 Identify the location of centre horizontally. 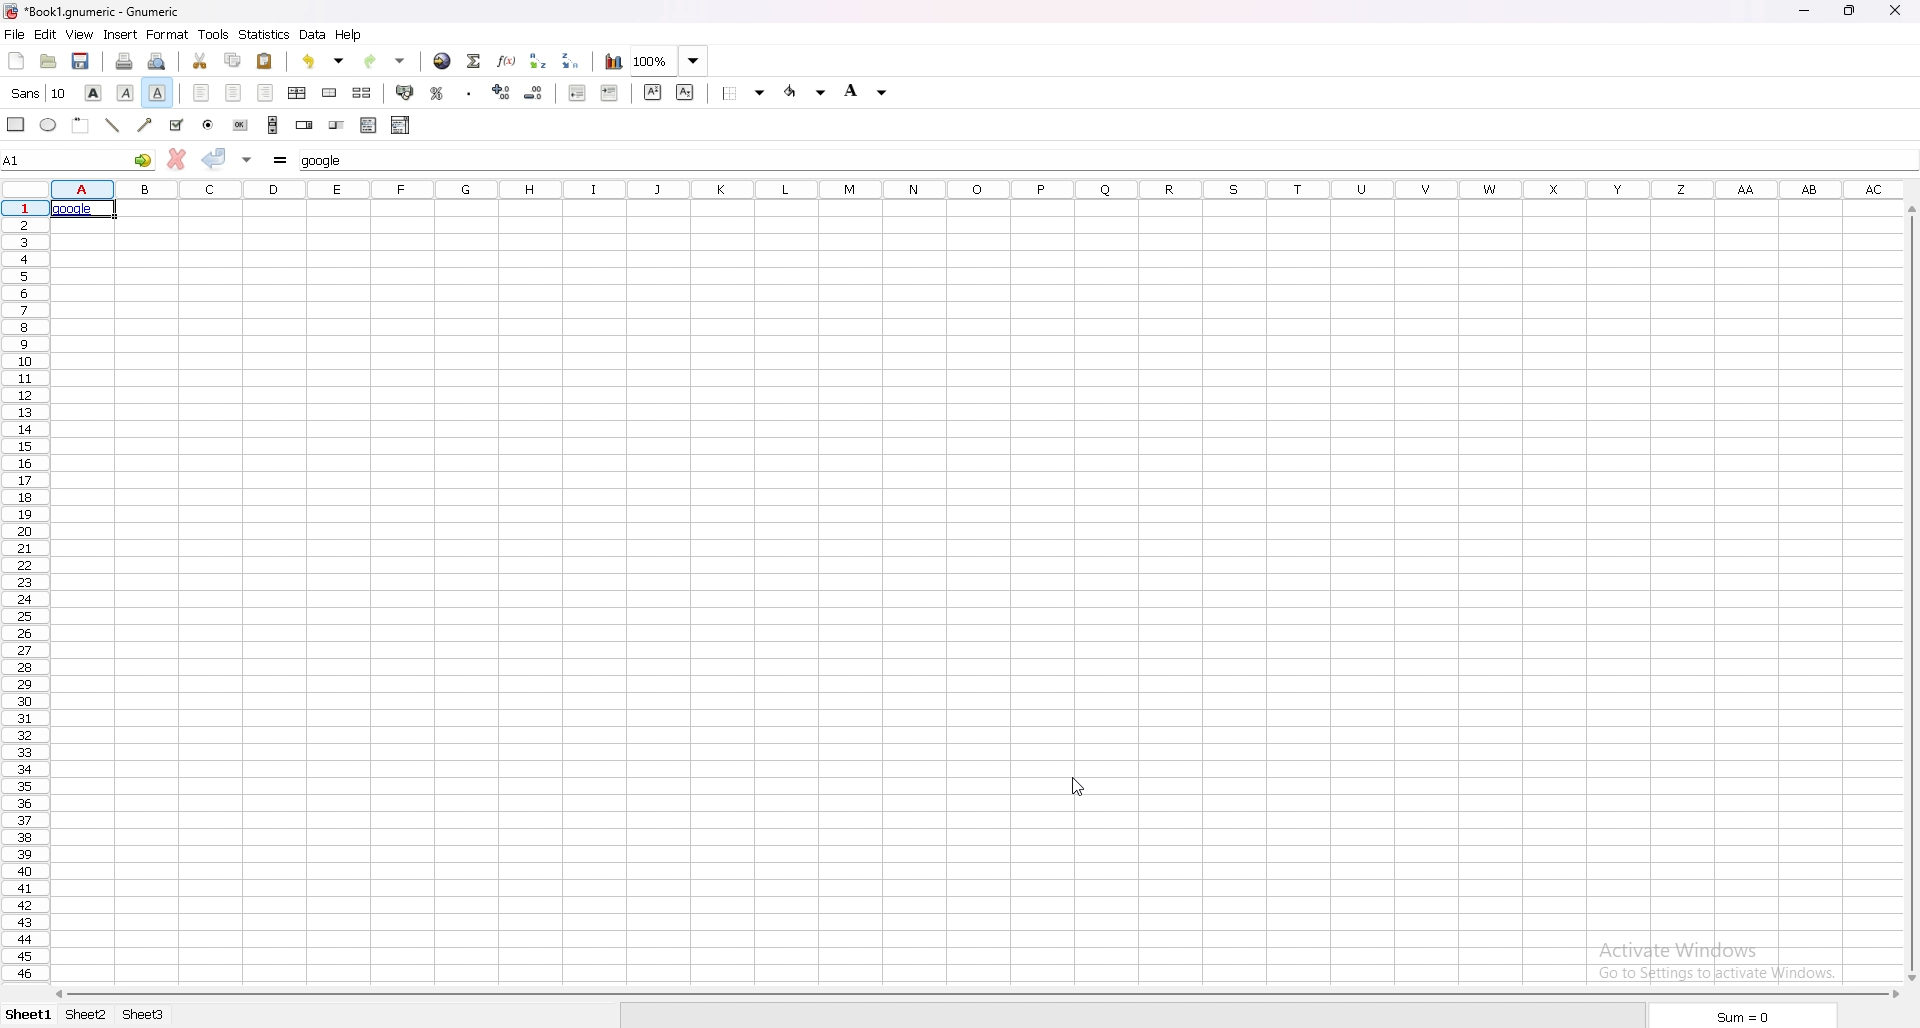
(298, 92).